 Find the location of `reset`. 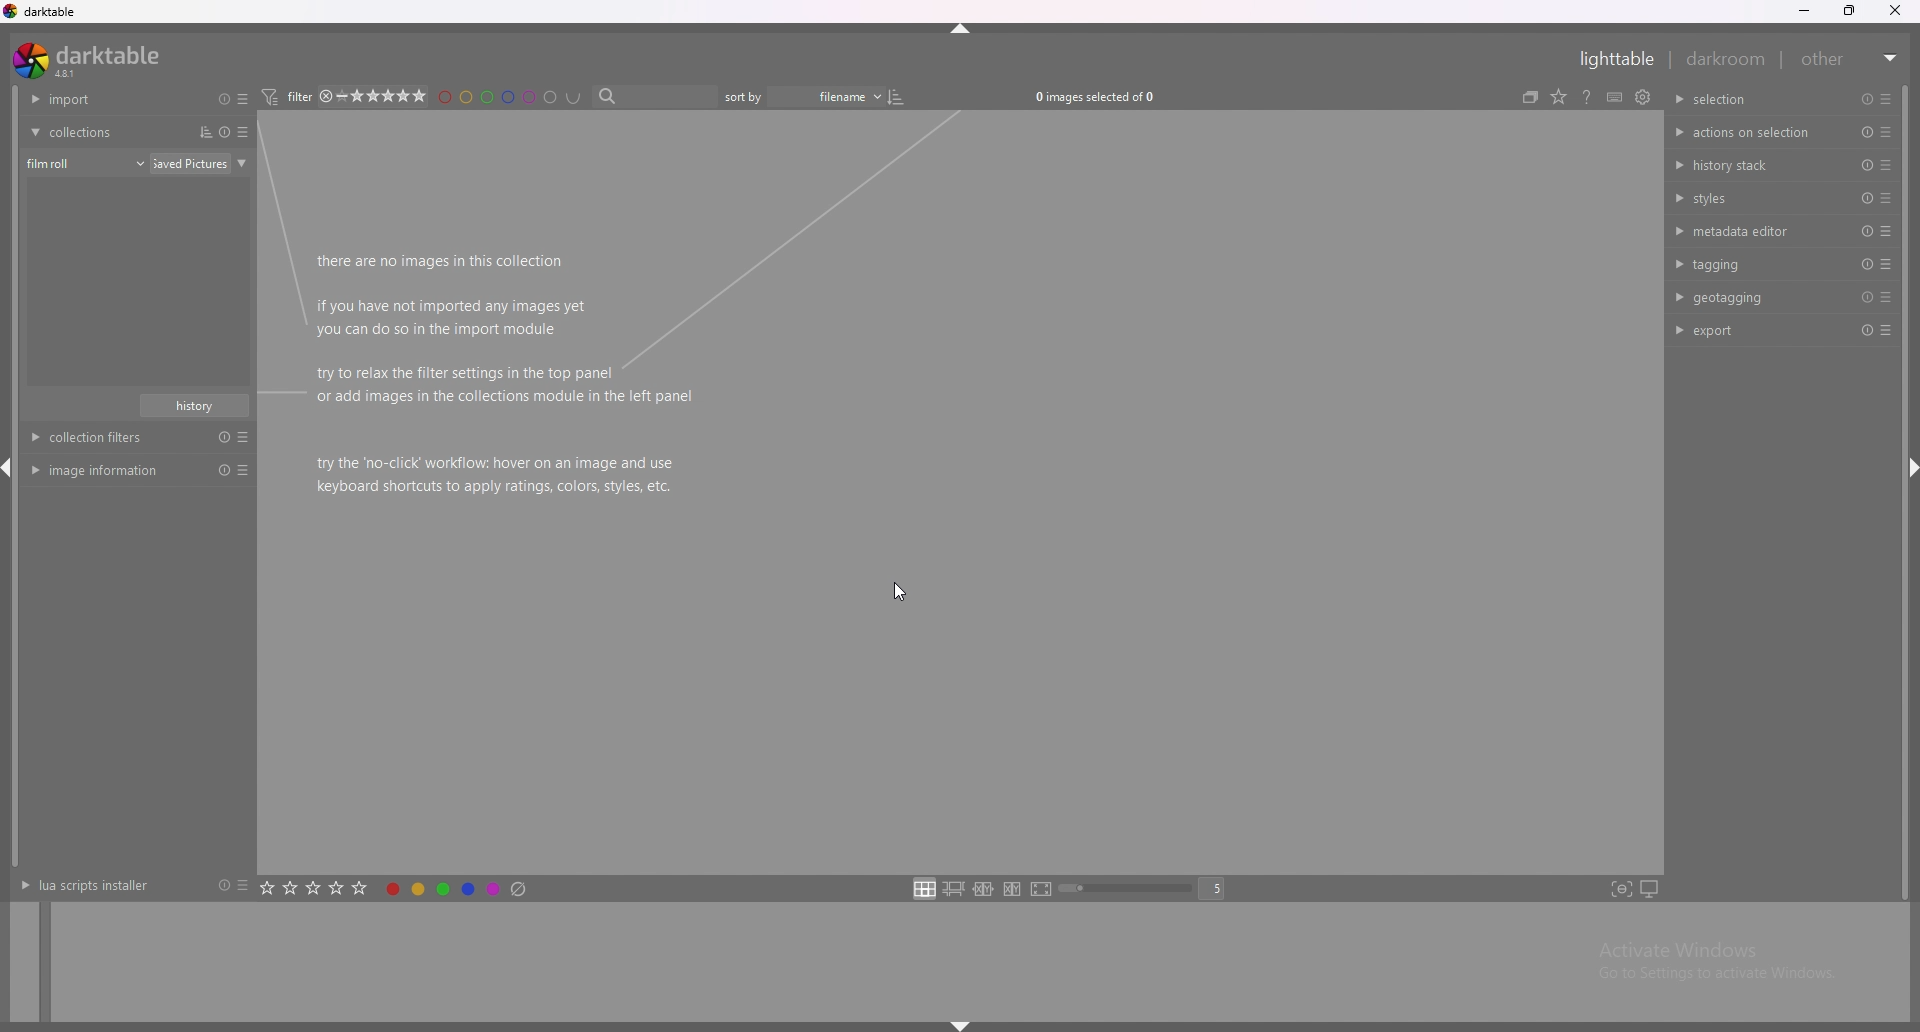

reset is located at coordinates (220, 886).